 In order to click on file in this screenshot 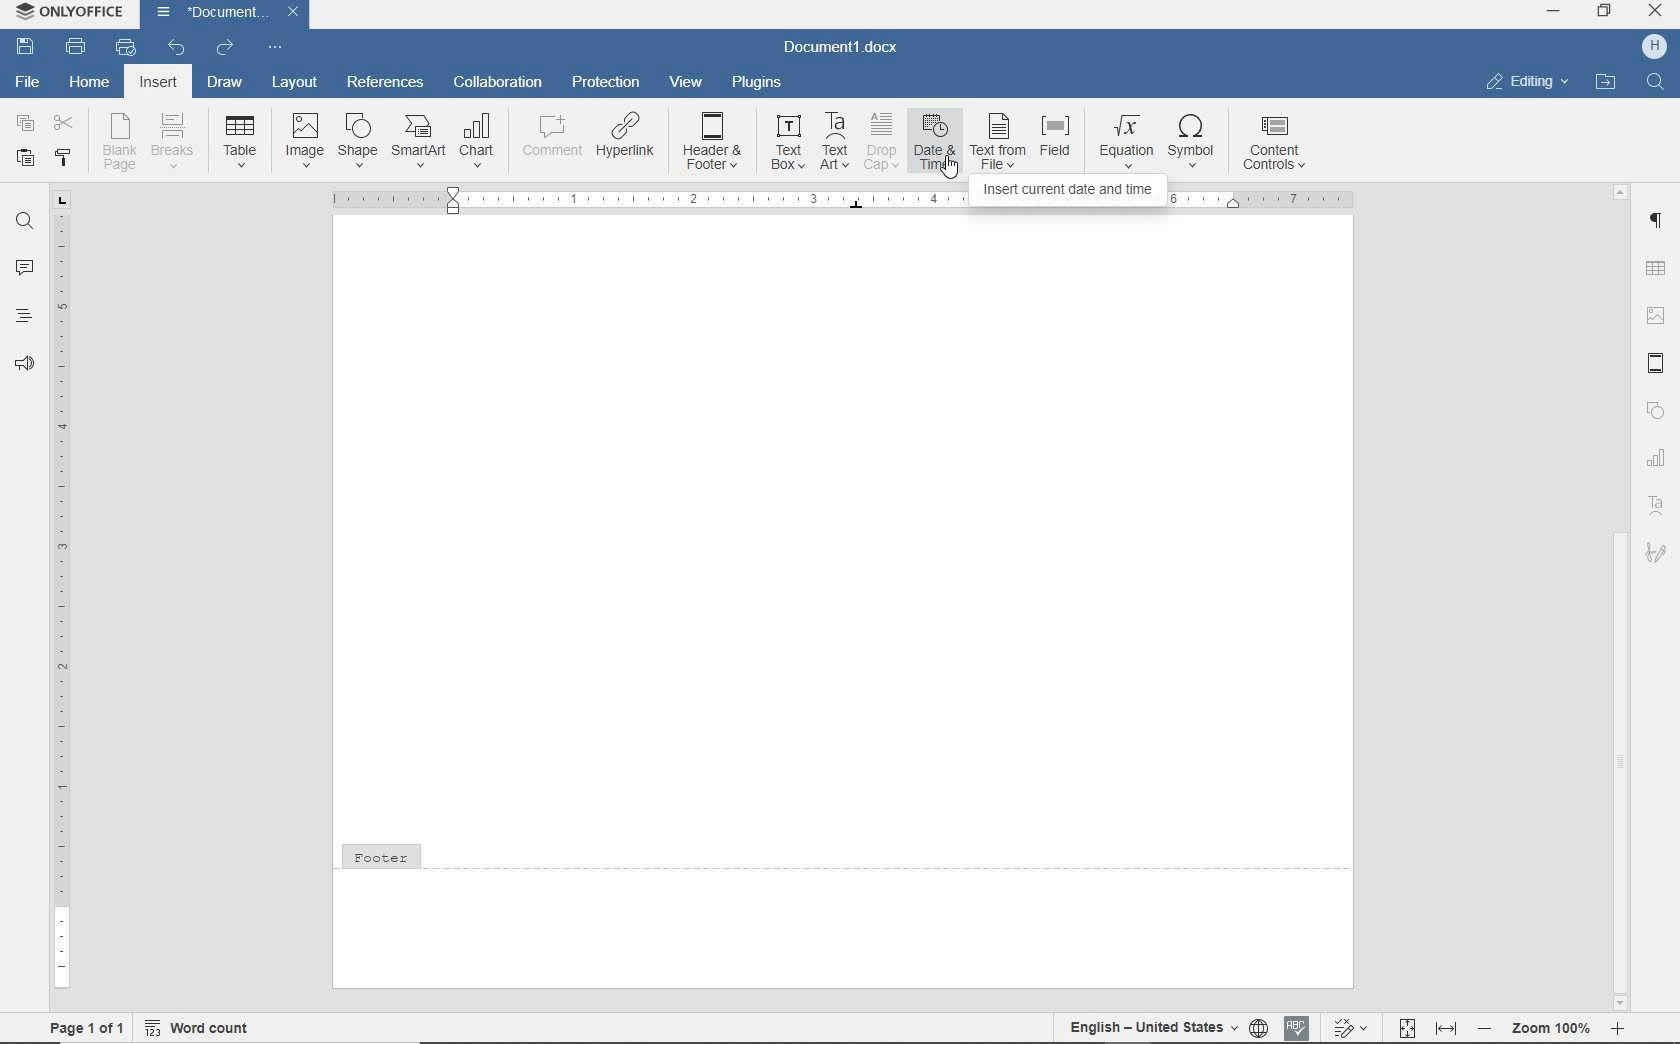, I will do `click(29, 83)`.